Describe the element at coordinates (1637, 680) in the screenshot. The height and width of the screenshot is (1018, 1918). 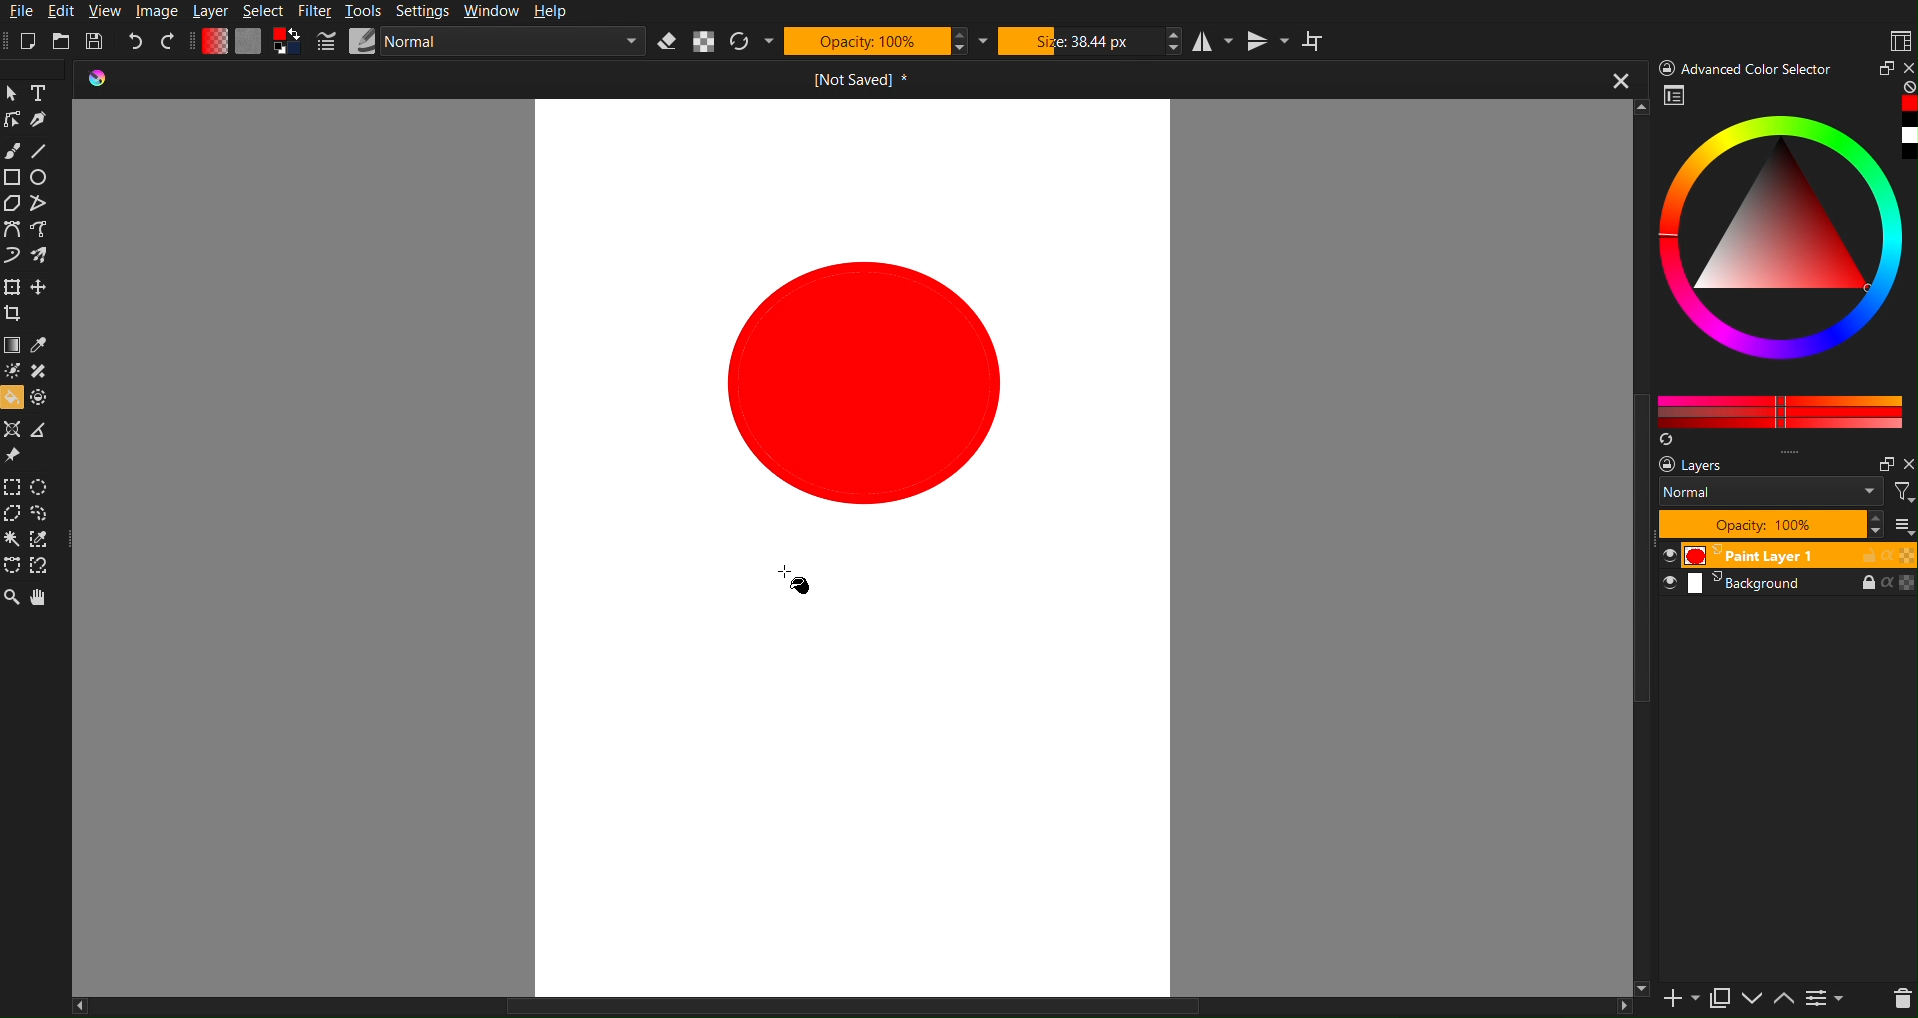
I see `Vertical Scrollbar` at that location.